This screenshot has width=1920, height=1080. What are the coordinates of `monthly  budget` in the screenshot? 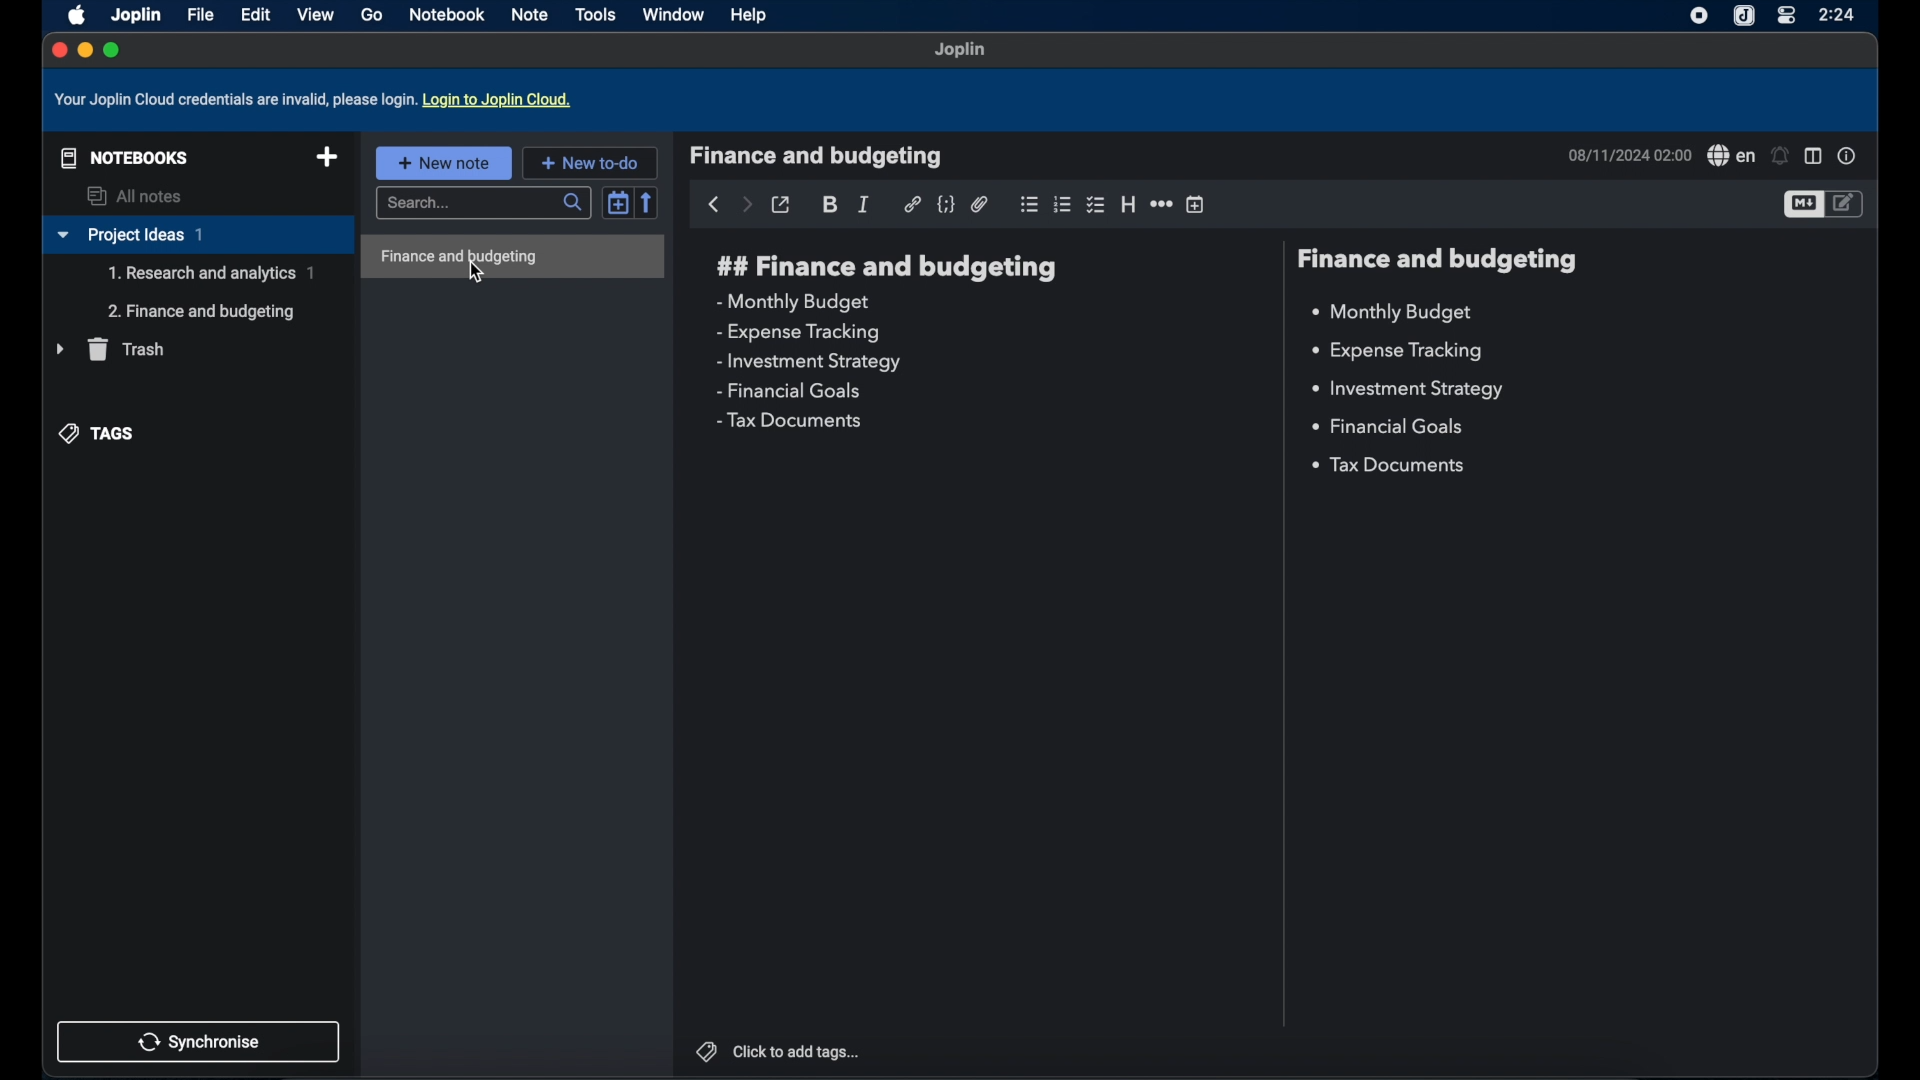 It's located at (1392, 313).